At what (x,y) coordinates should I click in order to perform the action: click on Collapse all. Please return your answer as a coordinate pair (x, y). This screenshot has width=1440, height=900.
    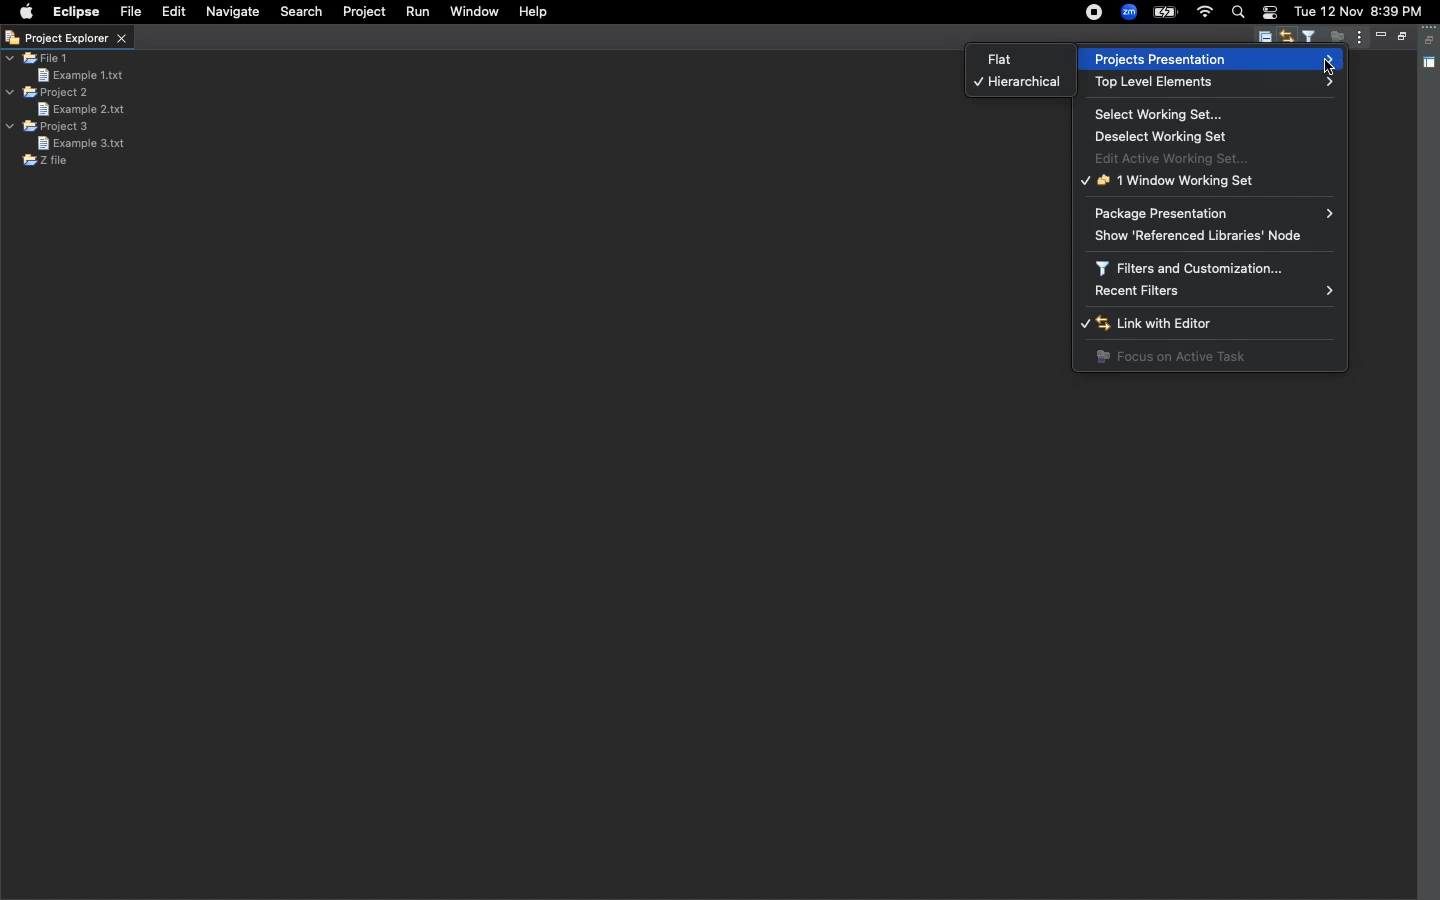
    Looking at the image, I should click on (1264, 39).